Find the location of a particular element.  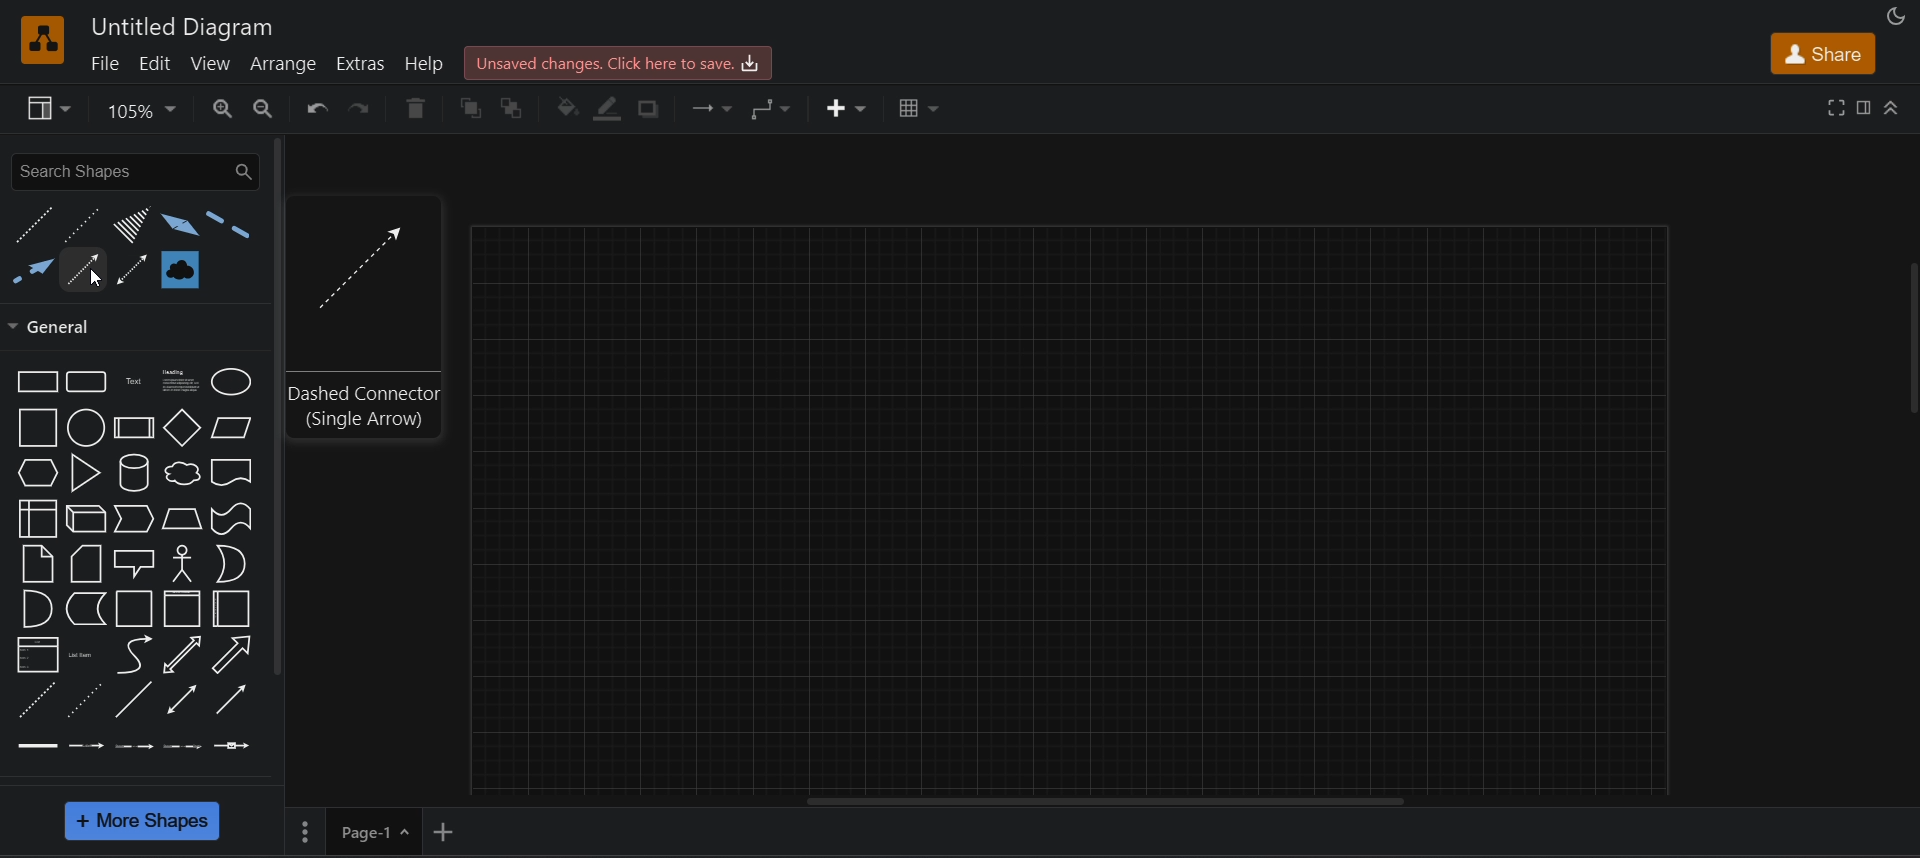

logo is located at coordinates (44, 40).